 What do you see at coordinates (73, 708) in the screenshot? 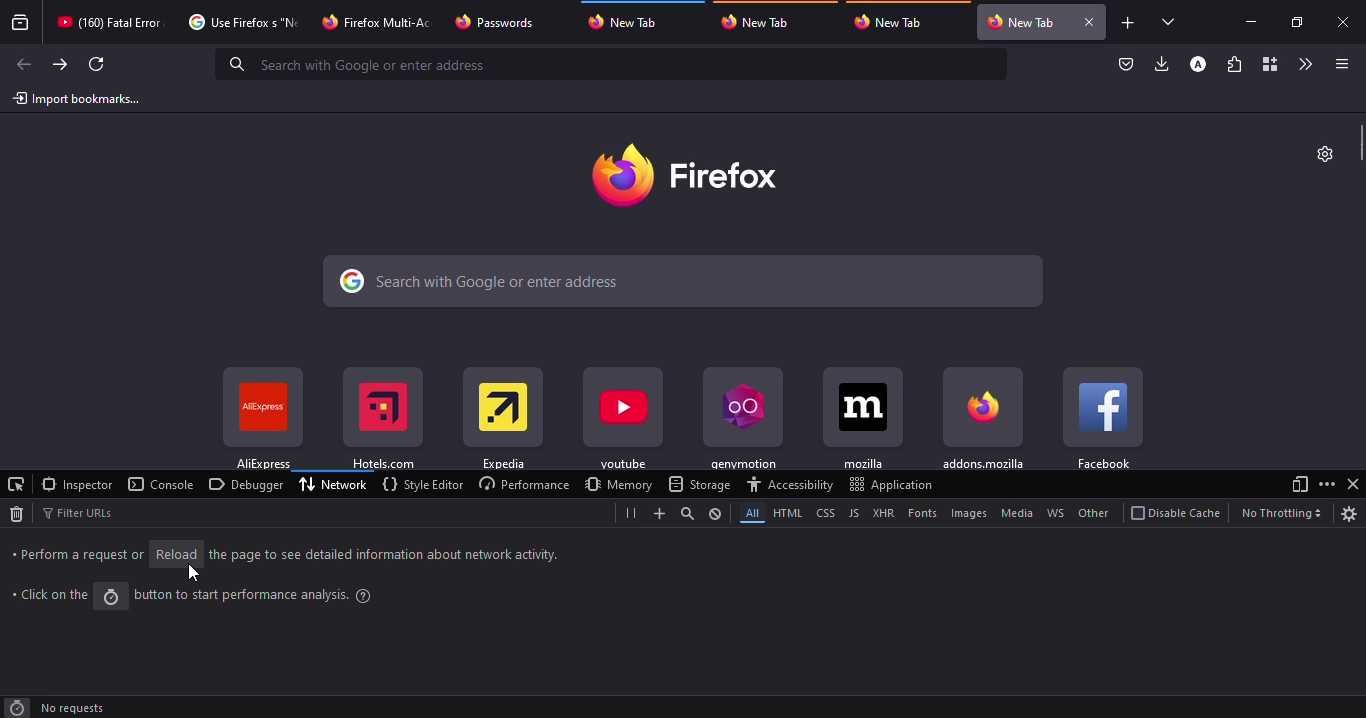
I see `o requests` at bounding box center [73, 708].